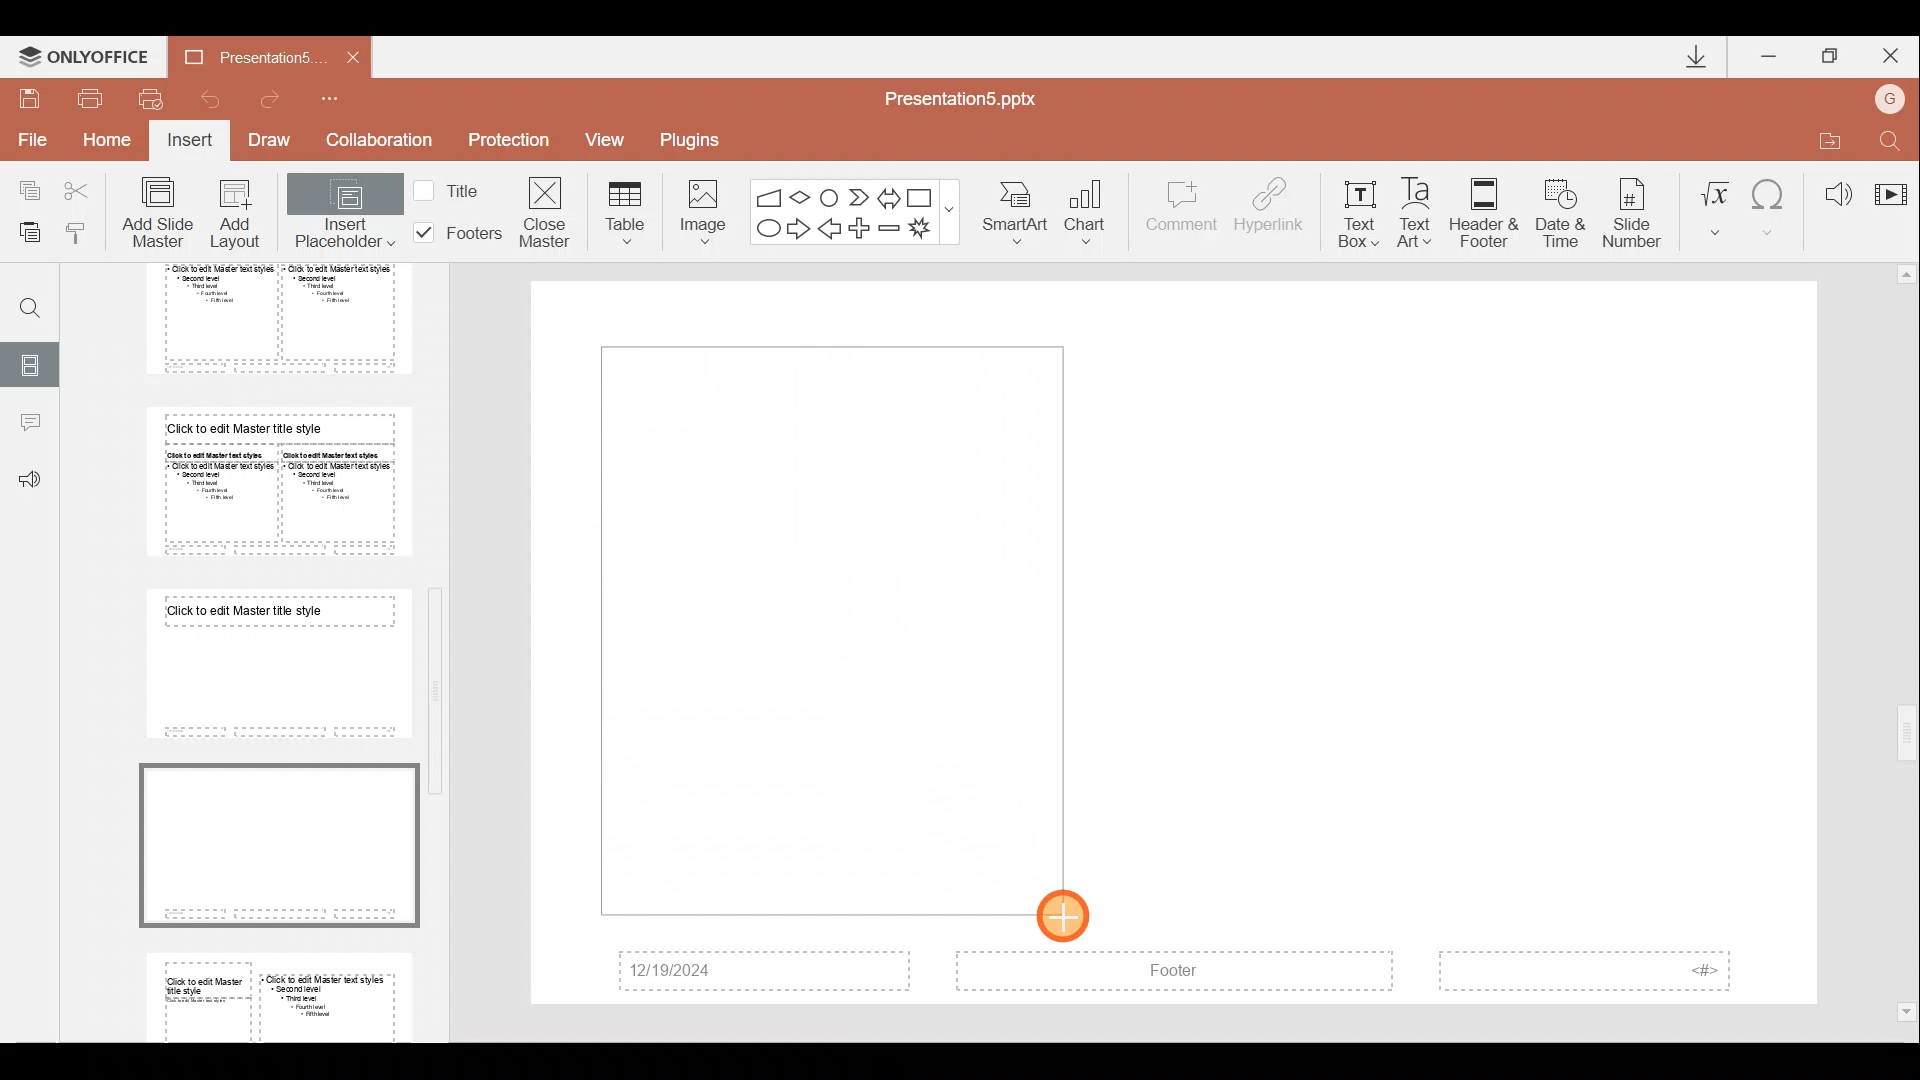 Image resolution: width=1920 pixels, height=1080 pixels. I want to click on Slide 6, so click(272, 481).